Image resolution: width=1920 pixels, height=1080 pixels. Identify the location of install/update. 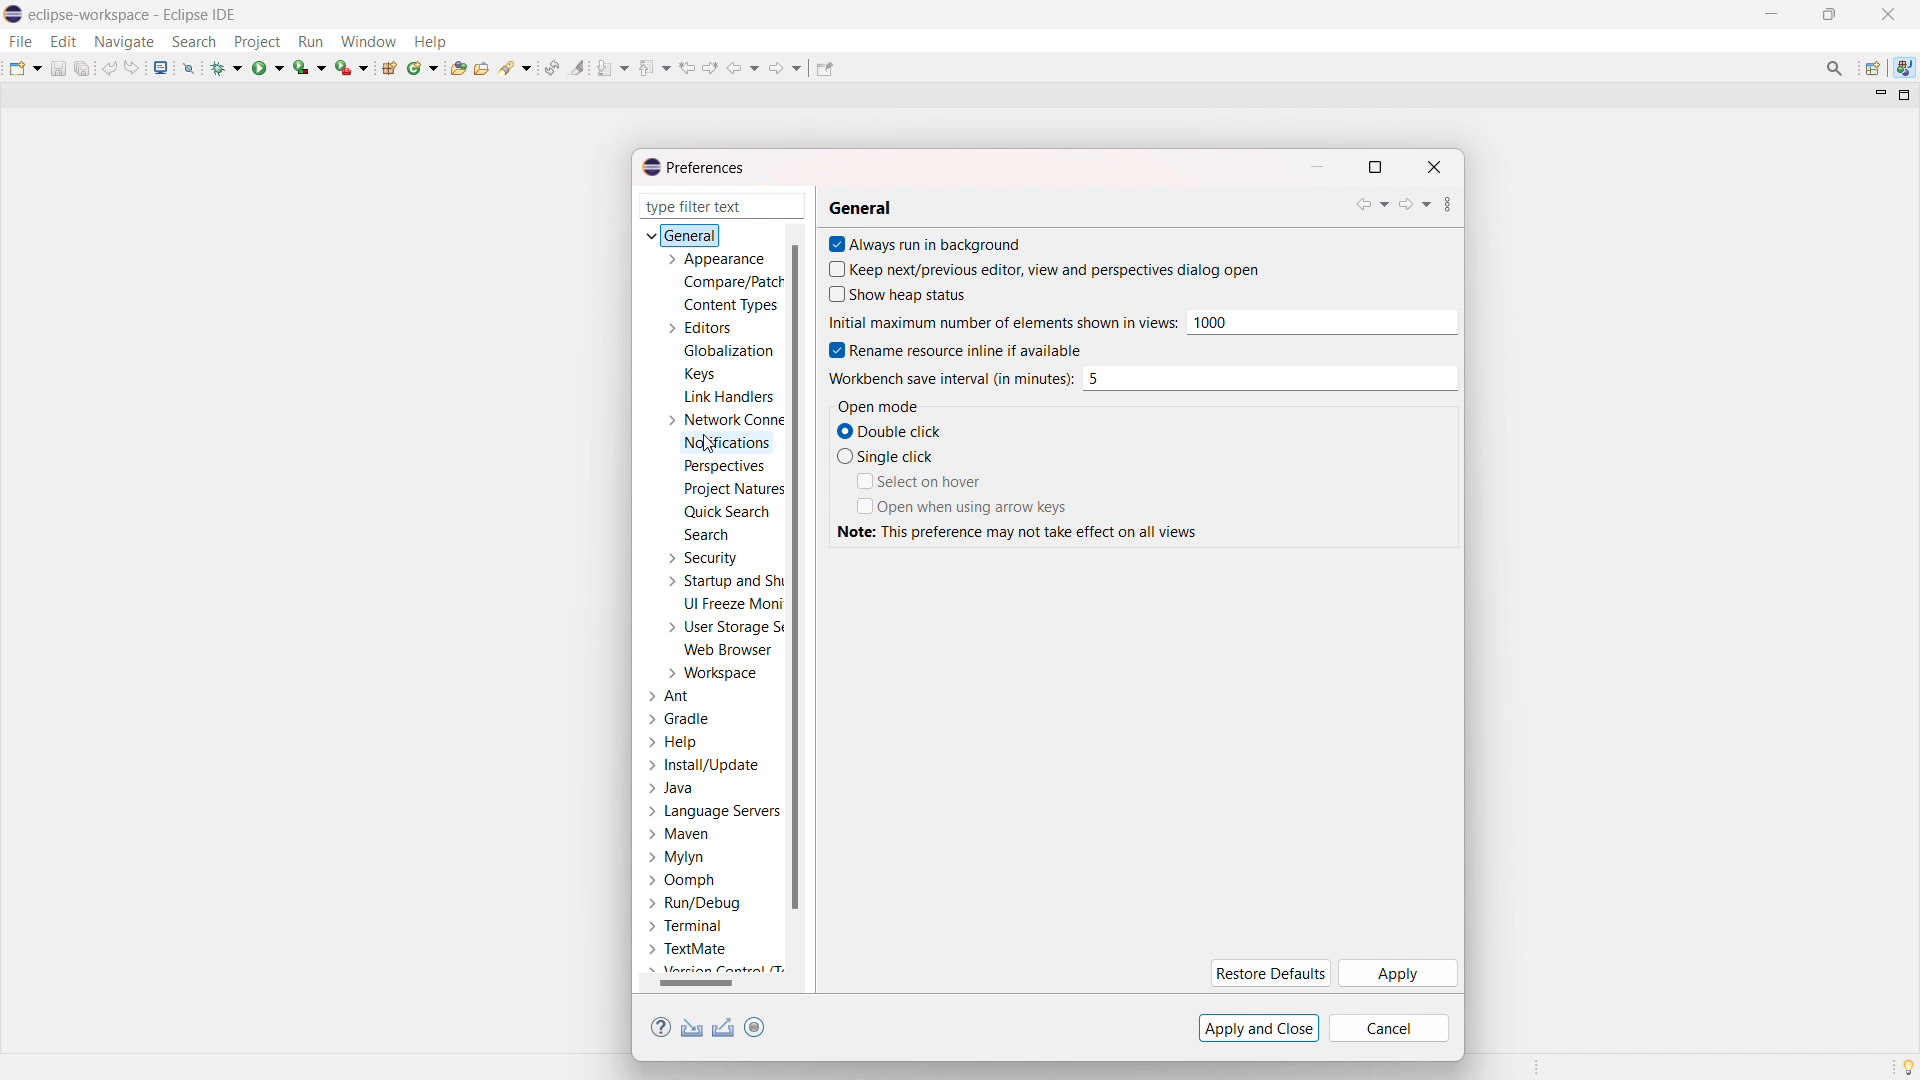
(706, 766).